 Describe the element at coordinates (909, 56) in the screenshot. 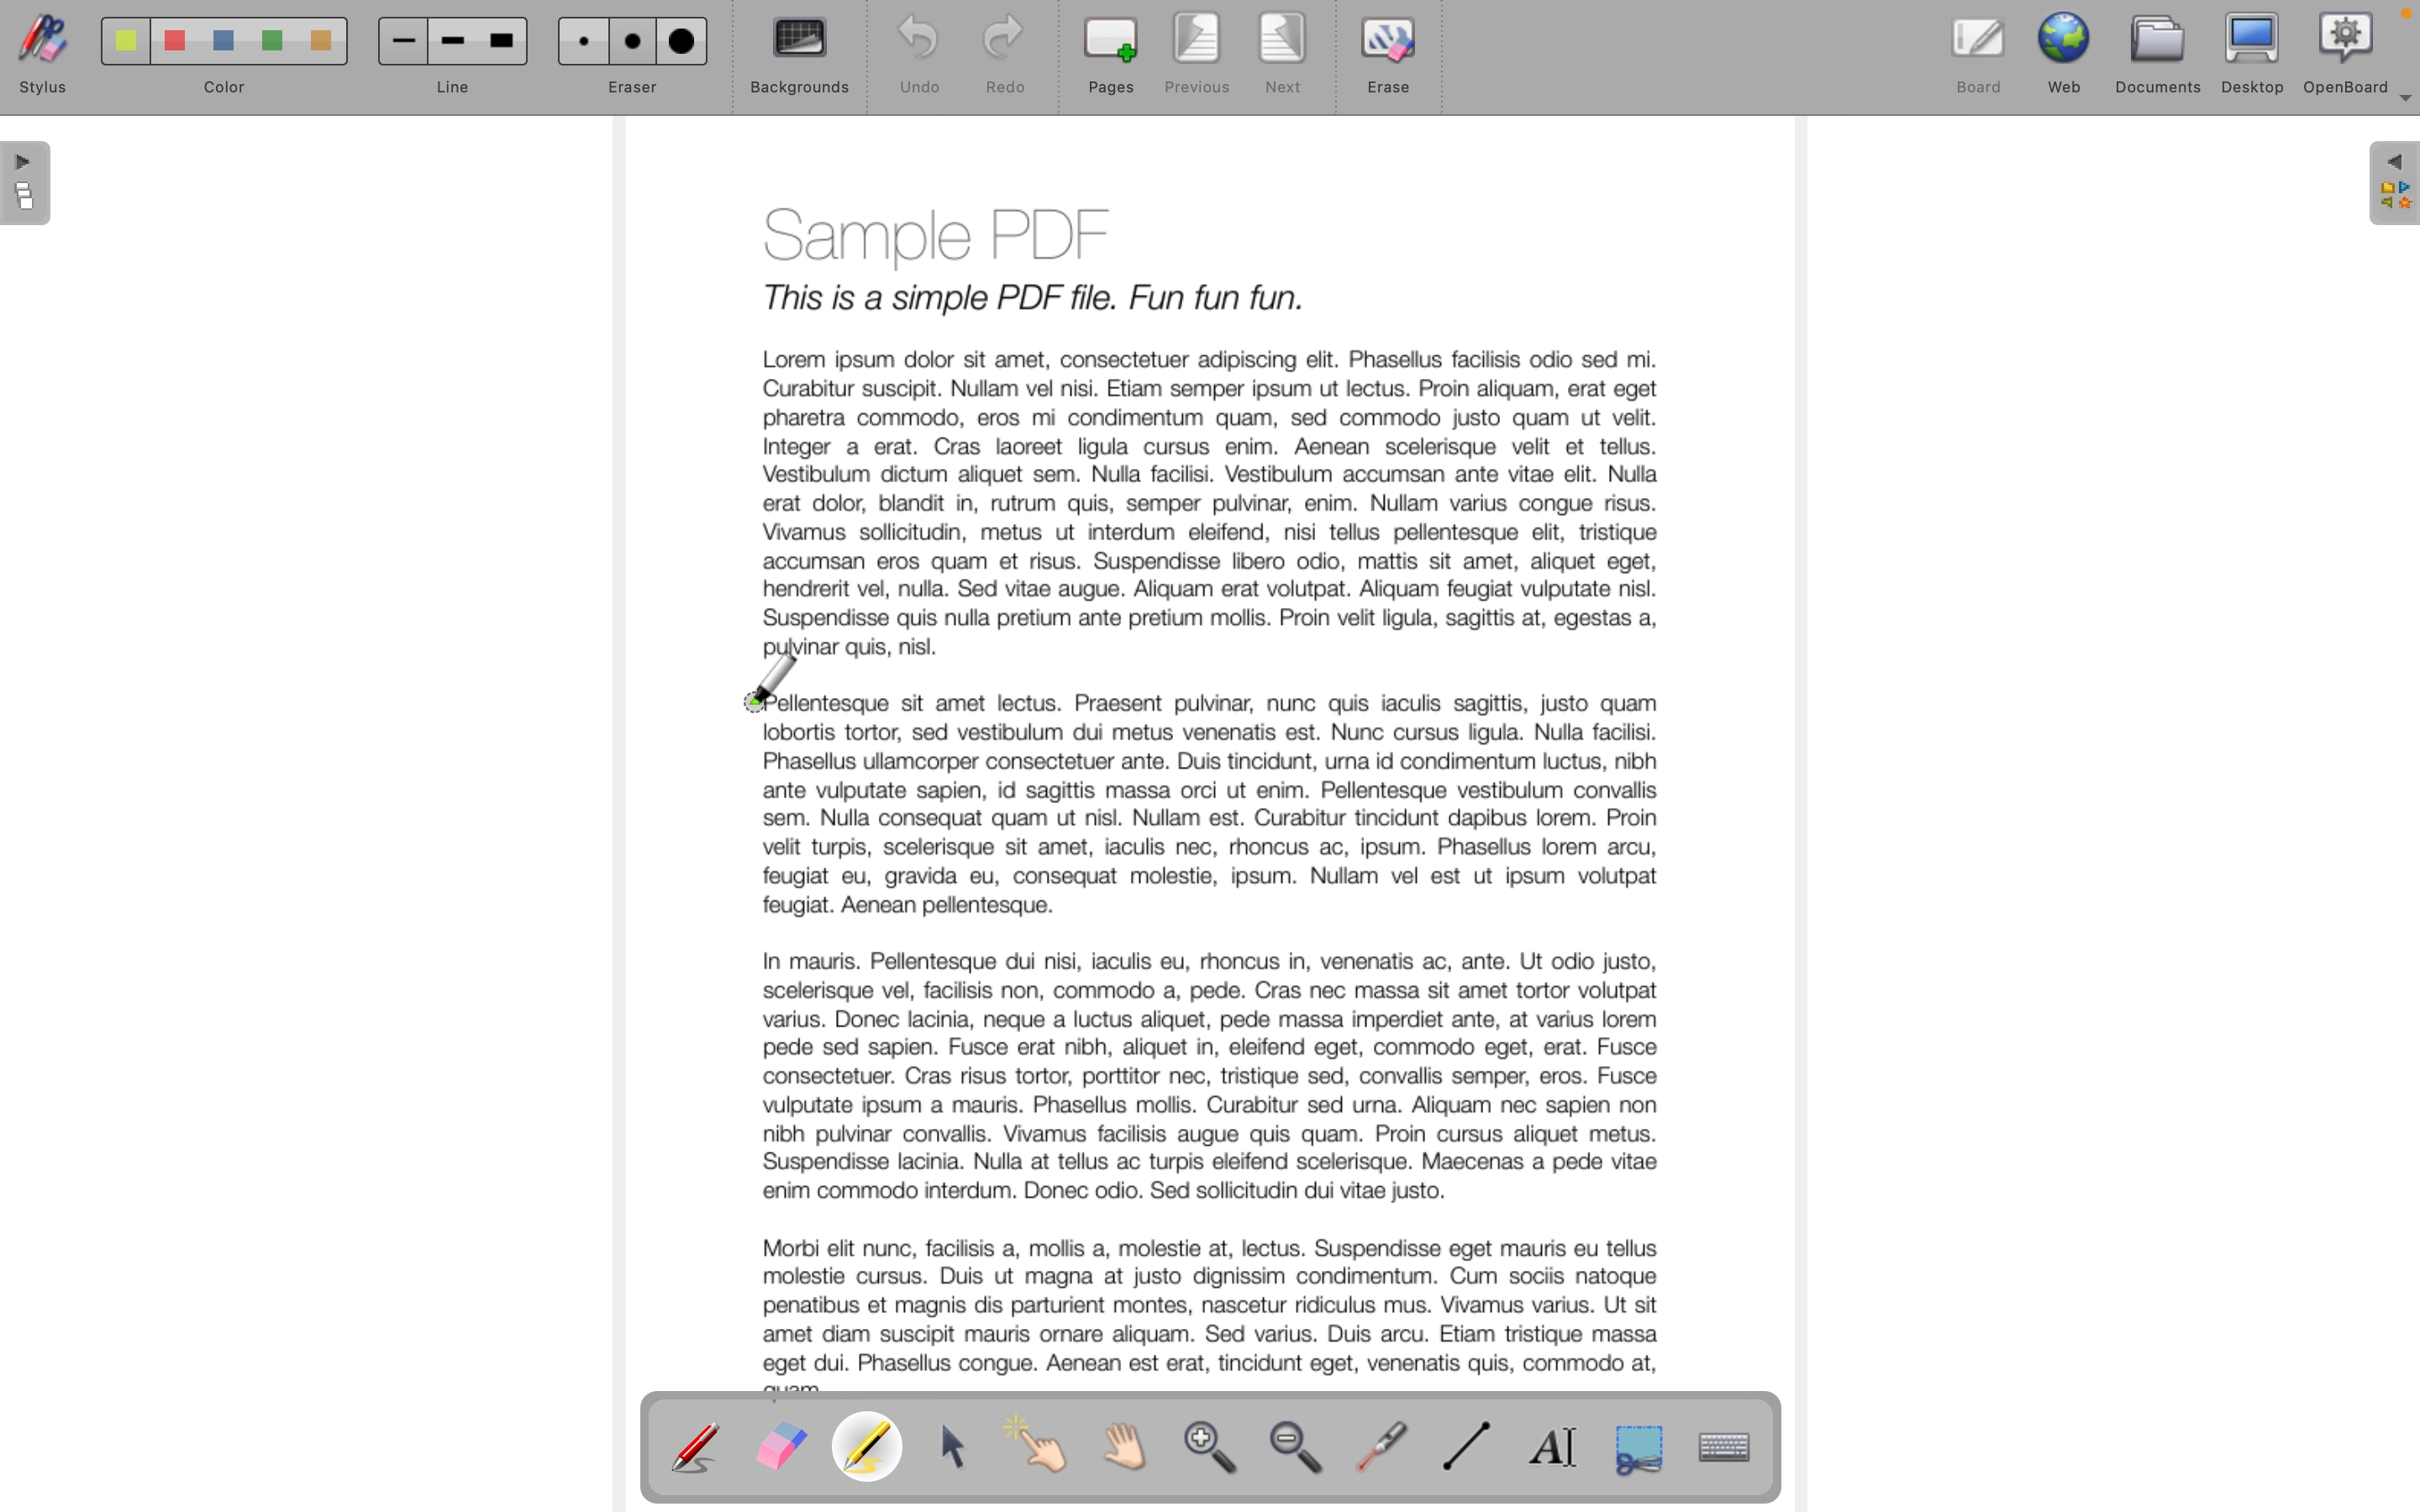

I see `undo` at that location.